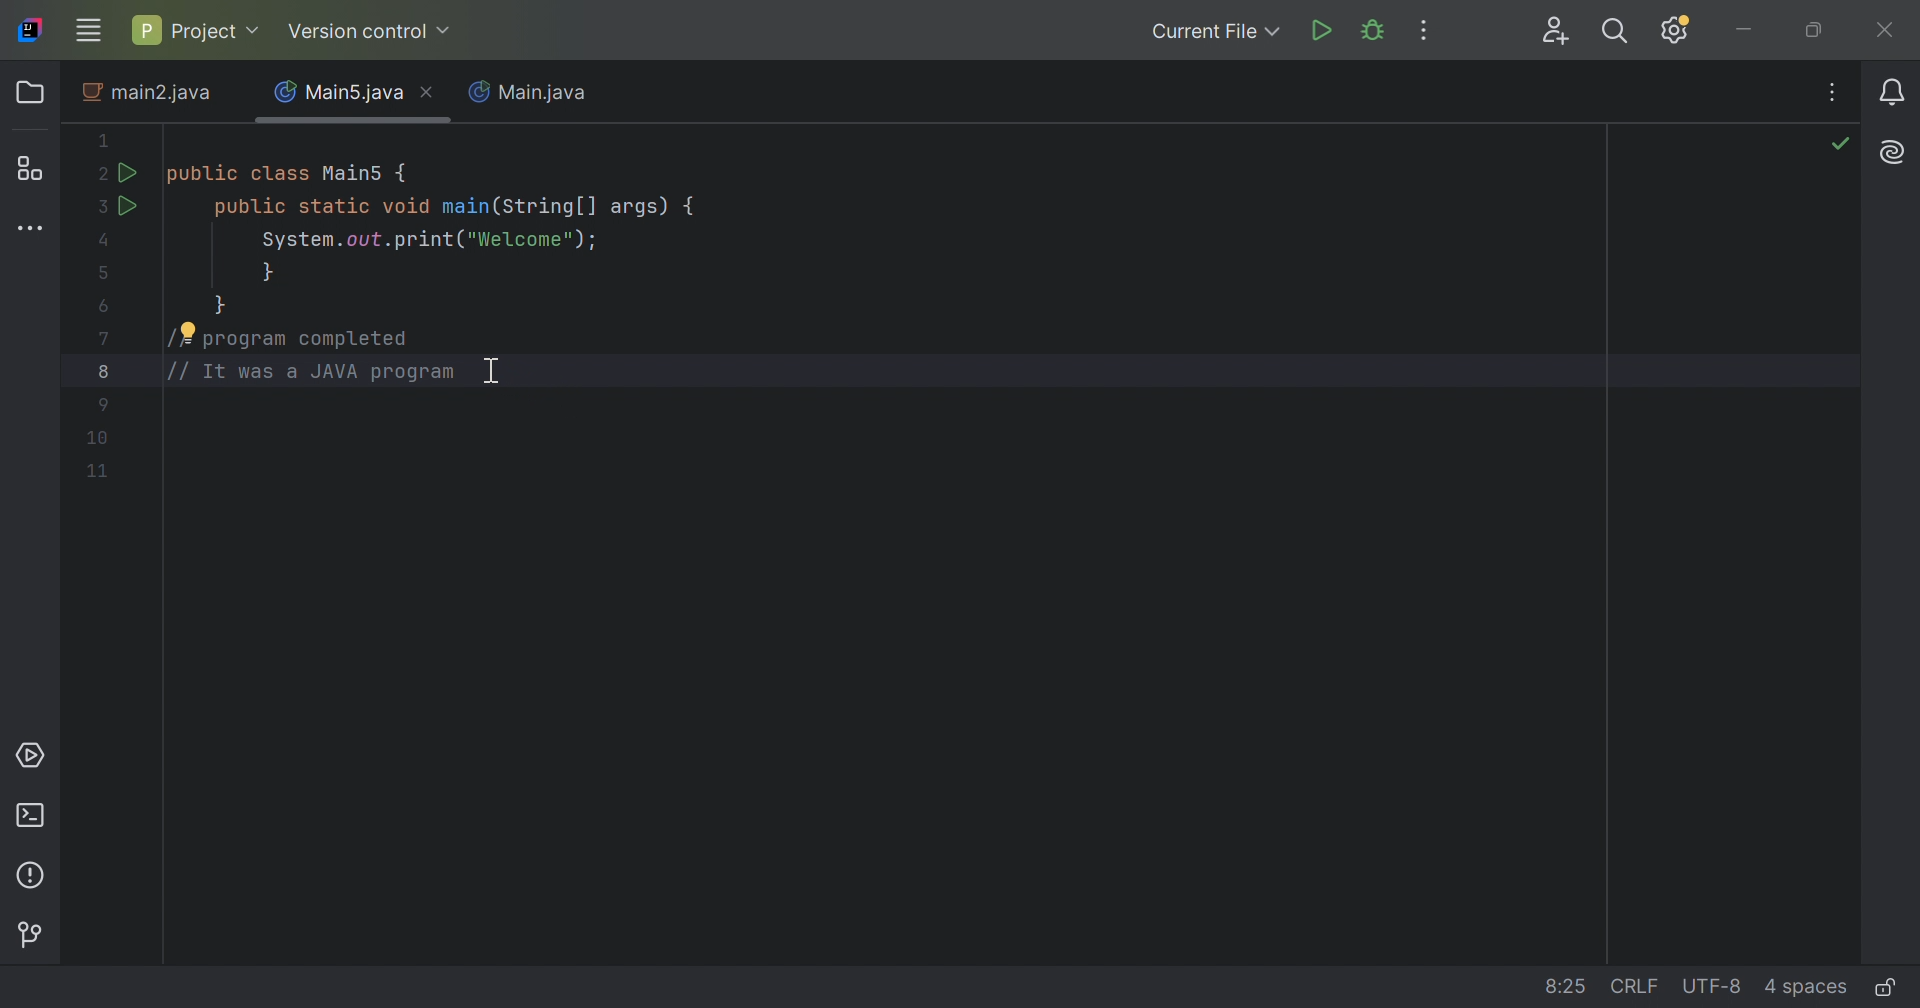 The height and width of the screenshot is (1008, 1920). I want to click on More Actions, so click(1426, 30).